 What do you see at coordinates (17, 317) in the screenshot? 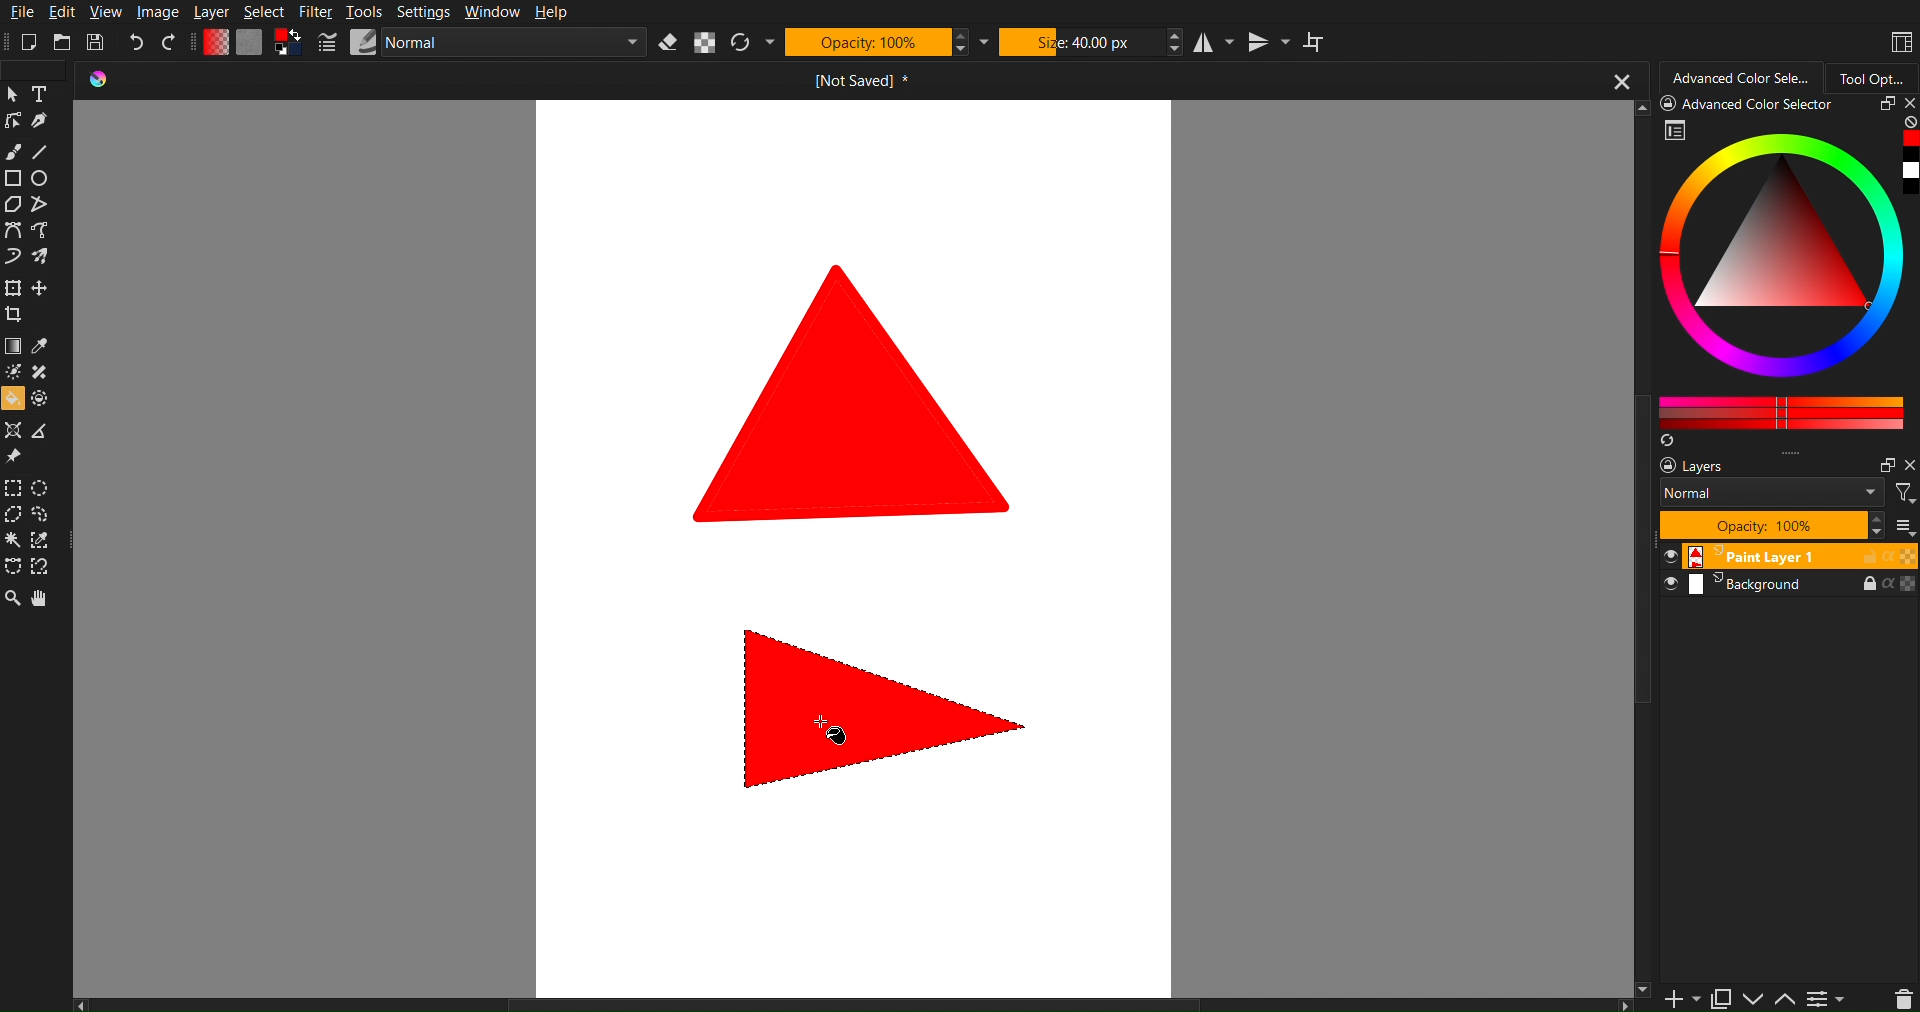
I see `Crop` at bounding box center [17, 317].